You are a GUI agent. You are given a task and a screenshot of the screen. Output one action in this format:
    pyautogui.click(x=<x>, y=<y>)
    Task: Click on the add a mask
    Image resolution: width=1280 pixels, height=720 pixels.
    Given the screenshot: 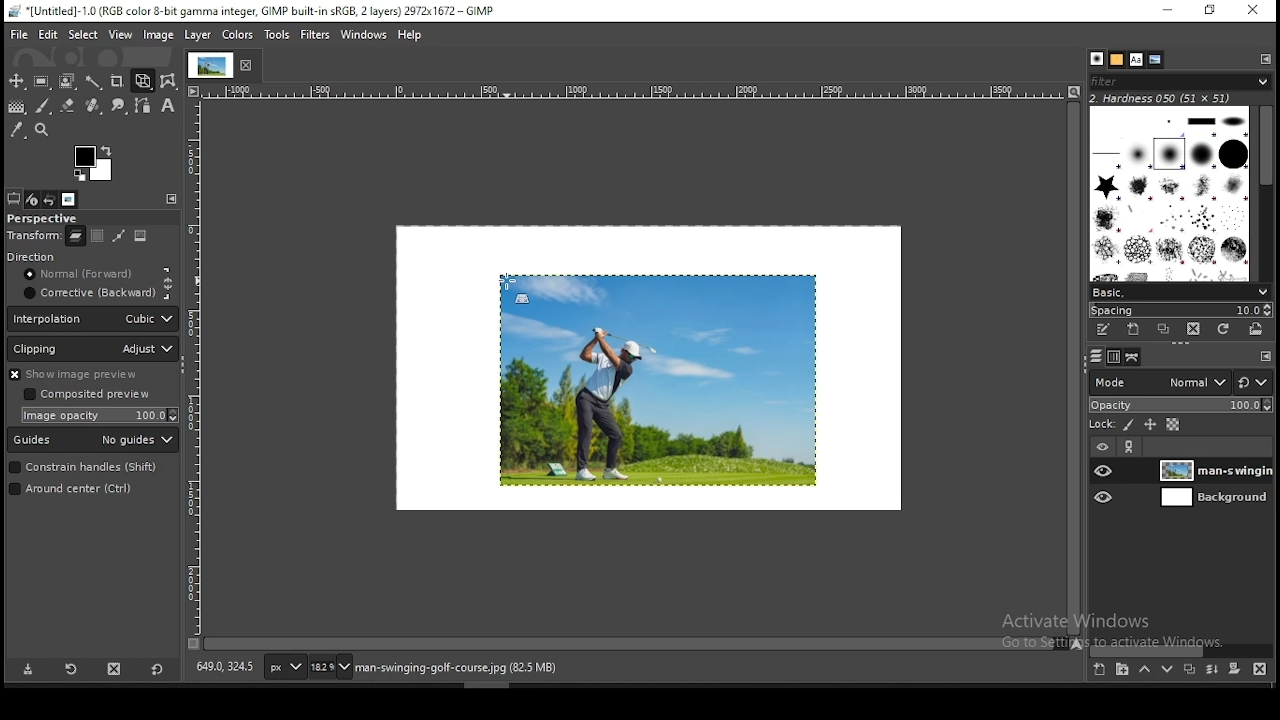 What is the action you would take?
    pyautogui.click(x=1231, y=668)
    